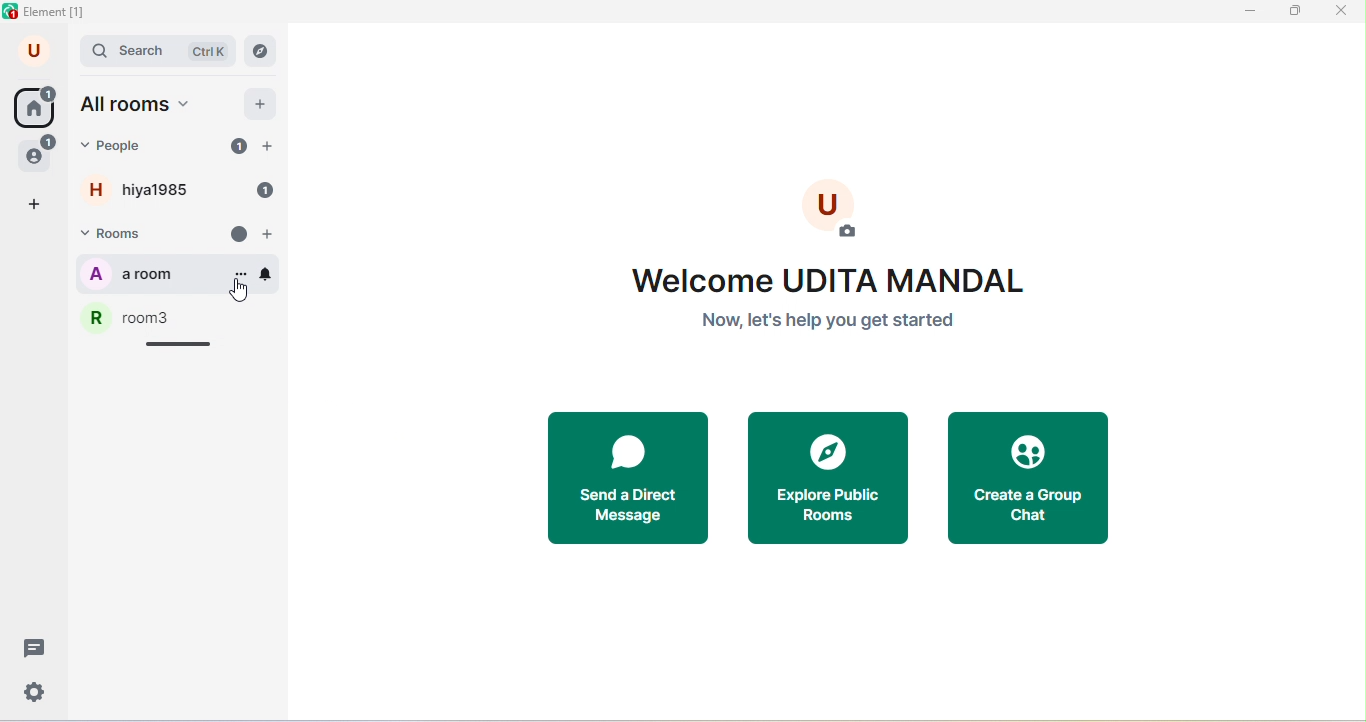 This screenshot has width=1366, height=722. I want to click on room options, so click(241, 275).